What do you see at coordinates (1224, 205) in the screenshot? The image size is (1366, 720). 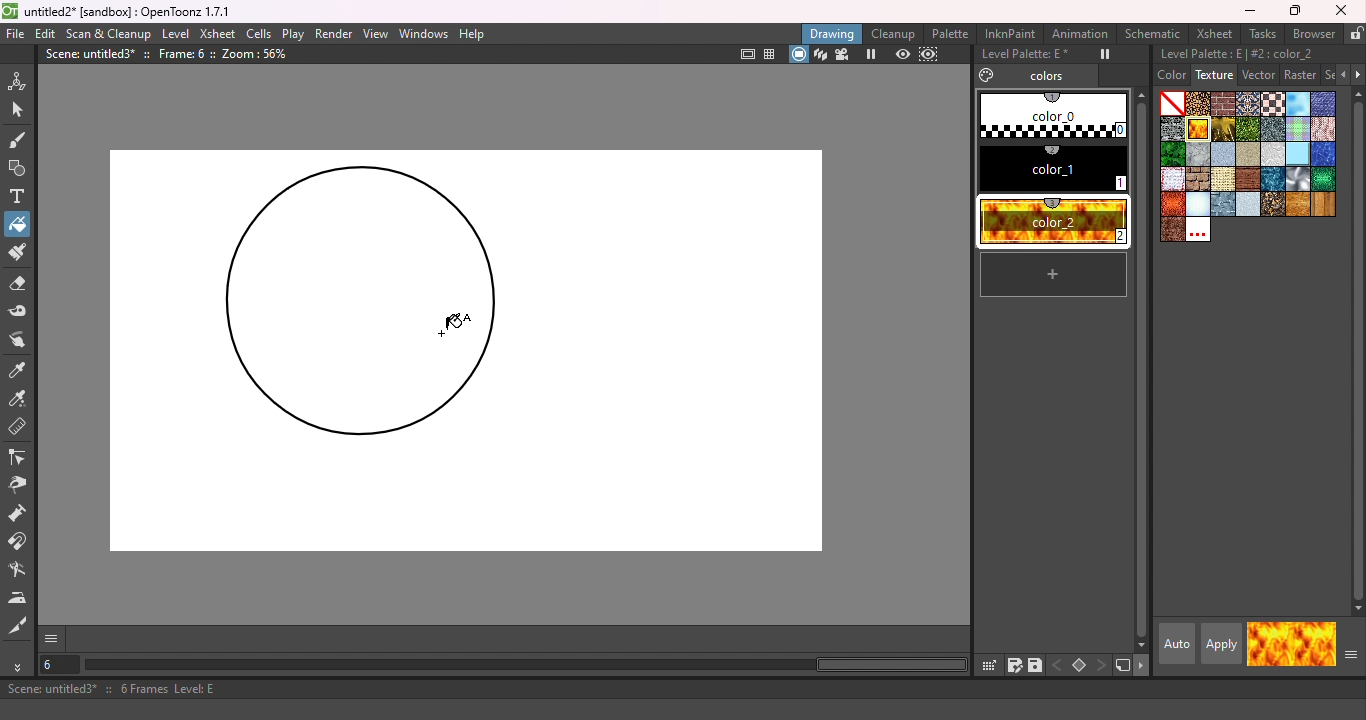 I see `steelplates.bmp` at bounding box center [1224, 205].